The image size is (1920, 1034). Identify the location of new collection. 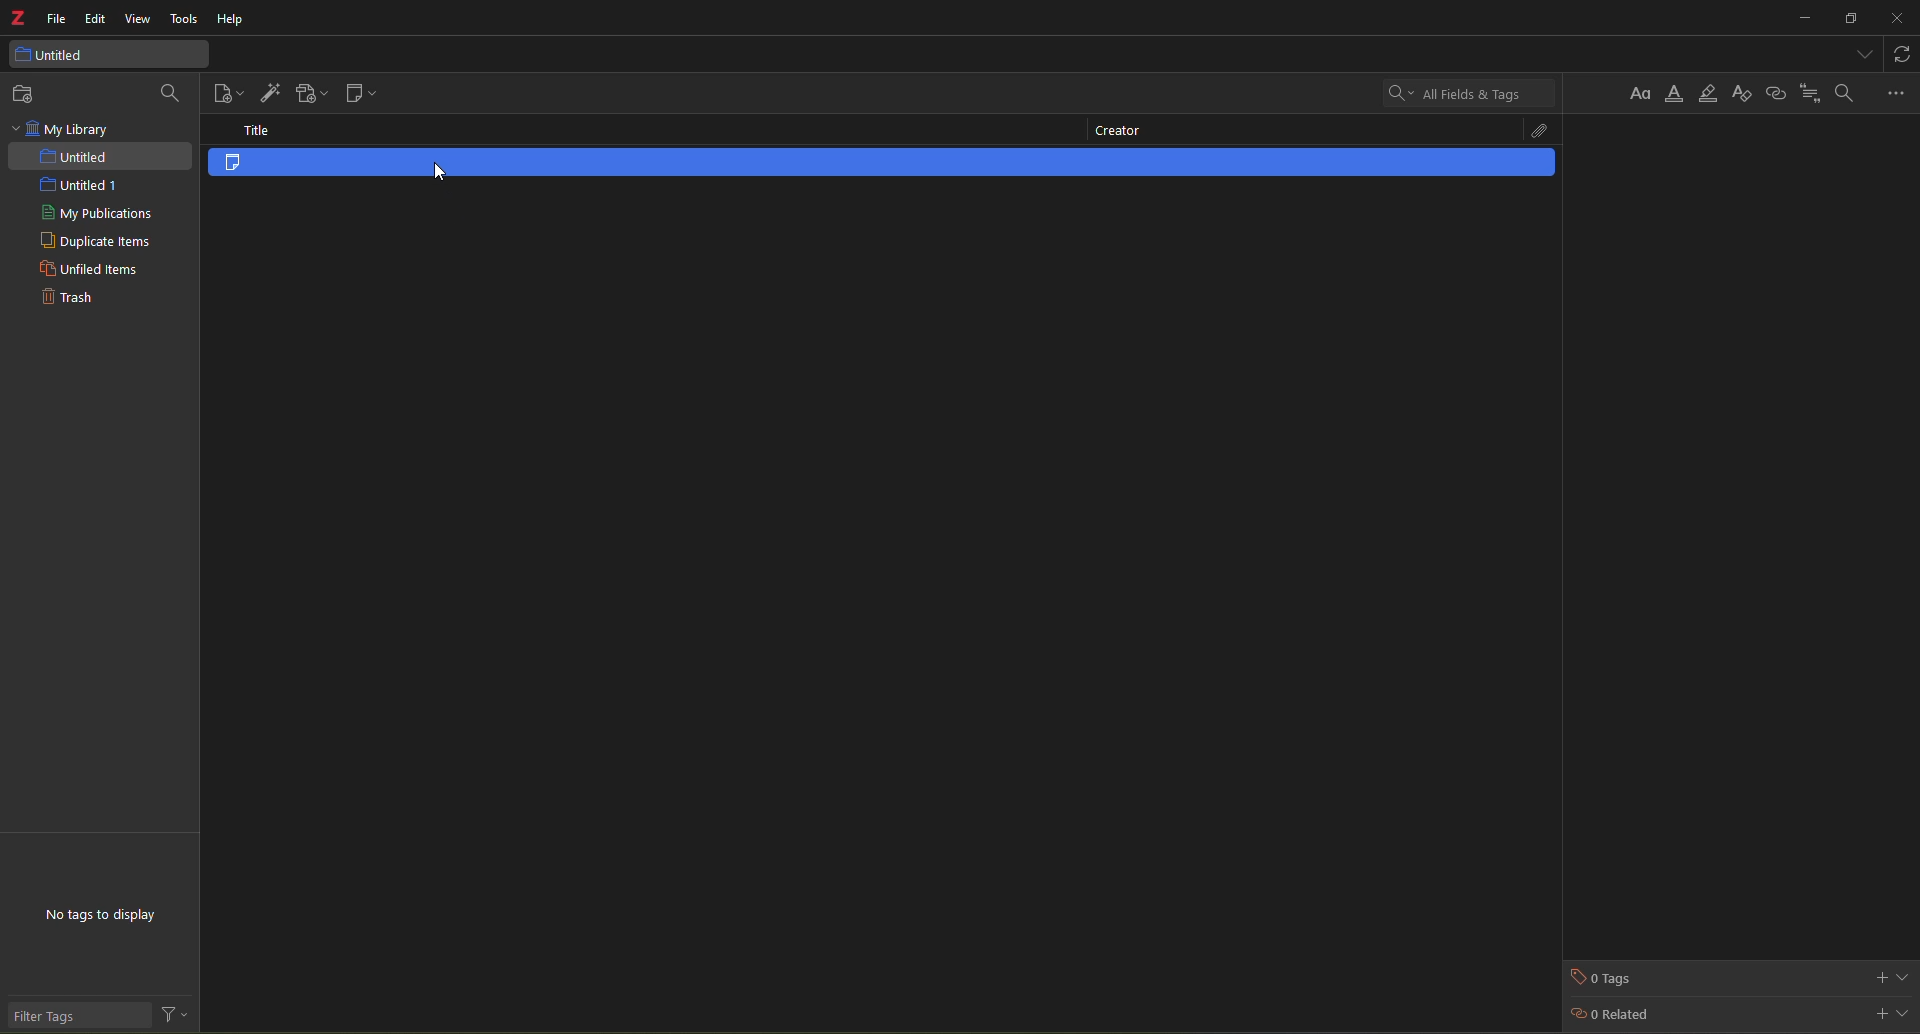
(30, 94).